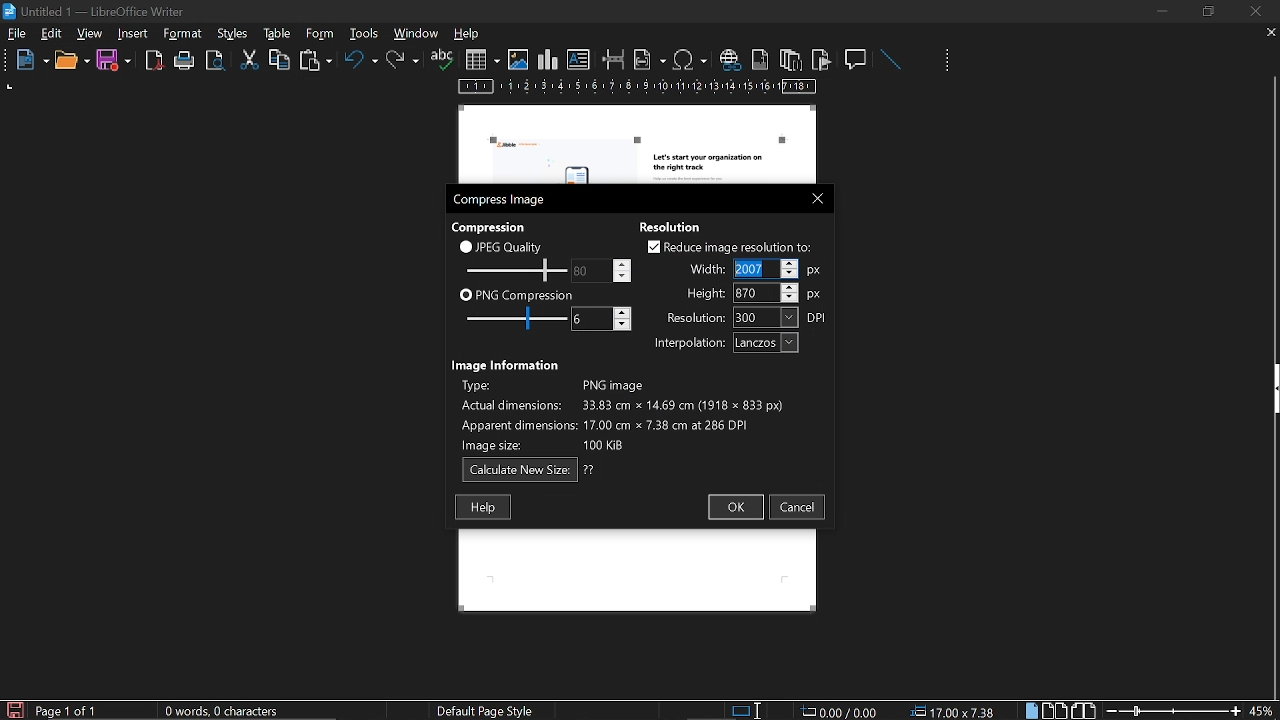 The height and width of the screenshot is (720, 1280). I want to click on help, so click(470, 35).